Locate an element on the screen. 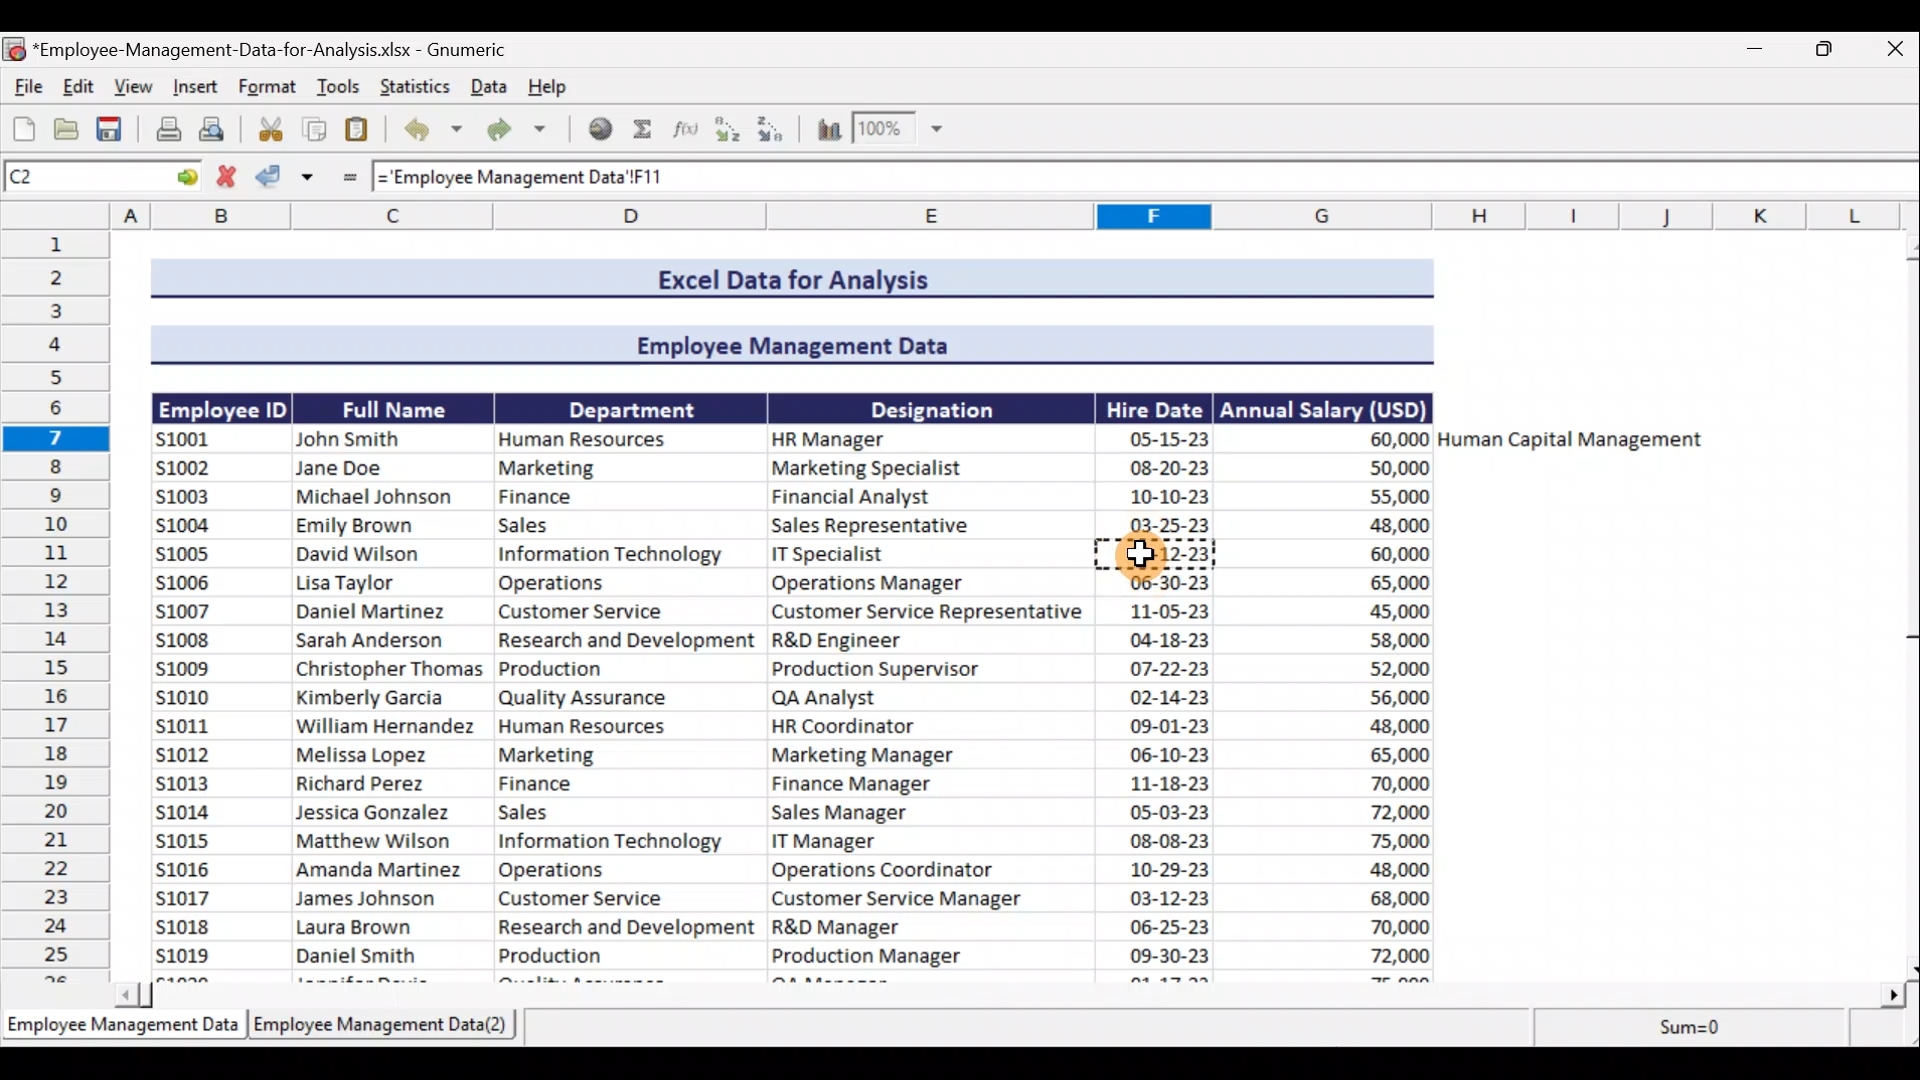 This screenshot has height=1080, width=1920. Columns is located at coordinates (960, 215).